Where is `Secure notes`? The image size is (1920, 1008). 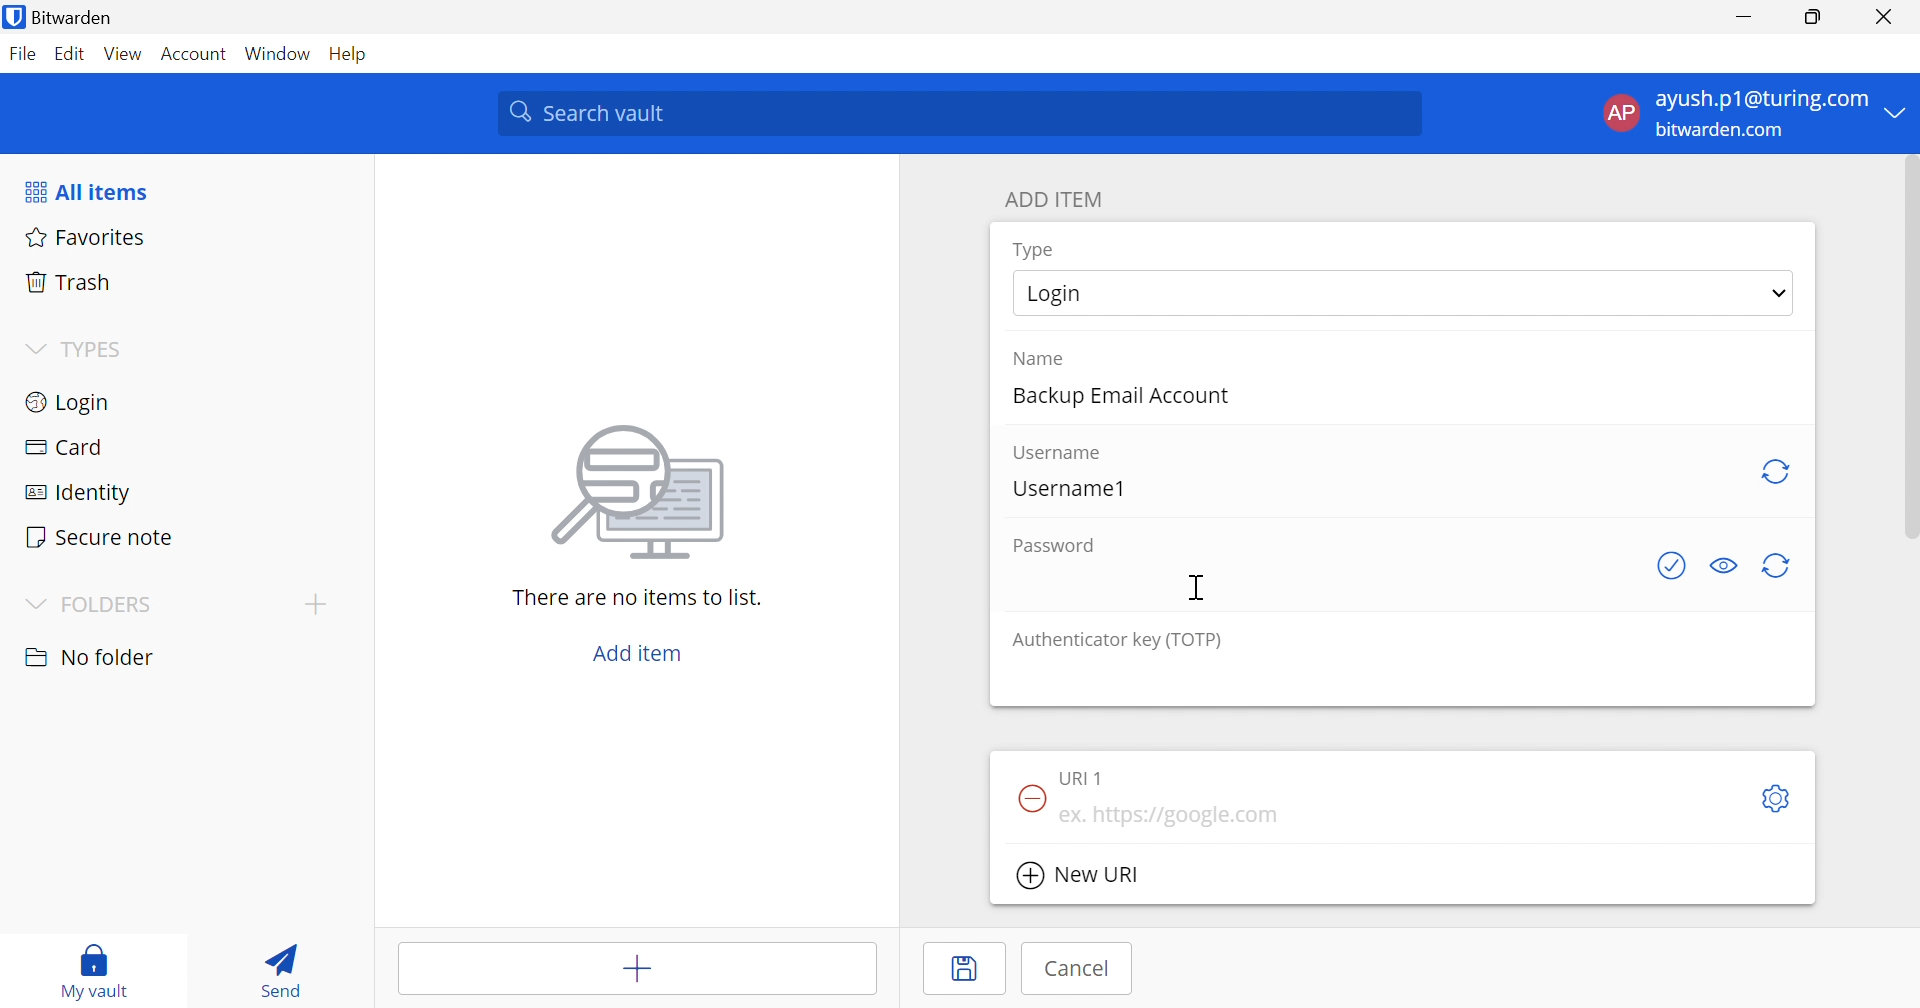
Secure notes is located at coordinates (102, 537).